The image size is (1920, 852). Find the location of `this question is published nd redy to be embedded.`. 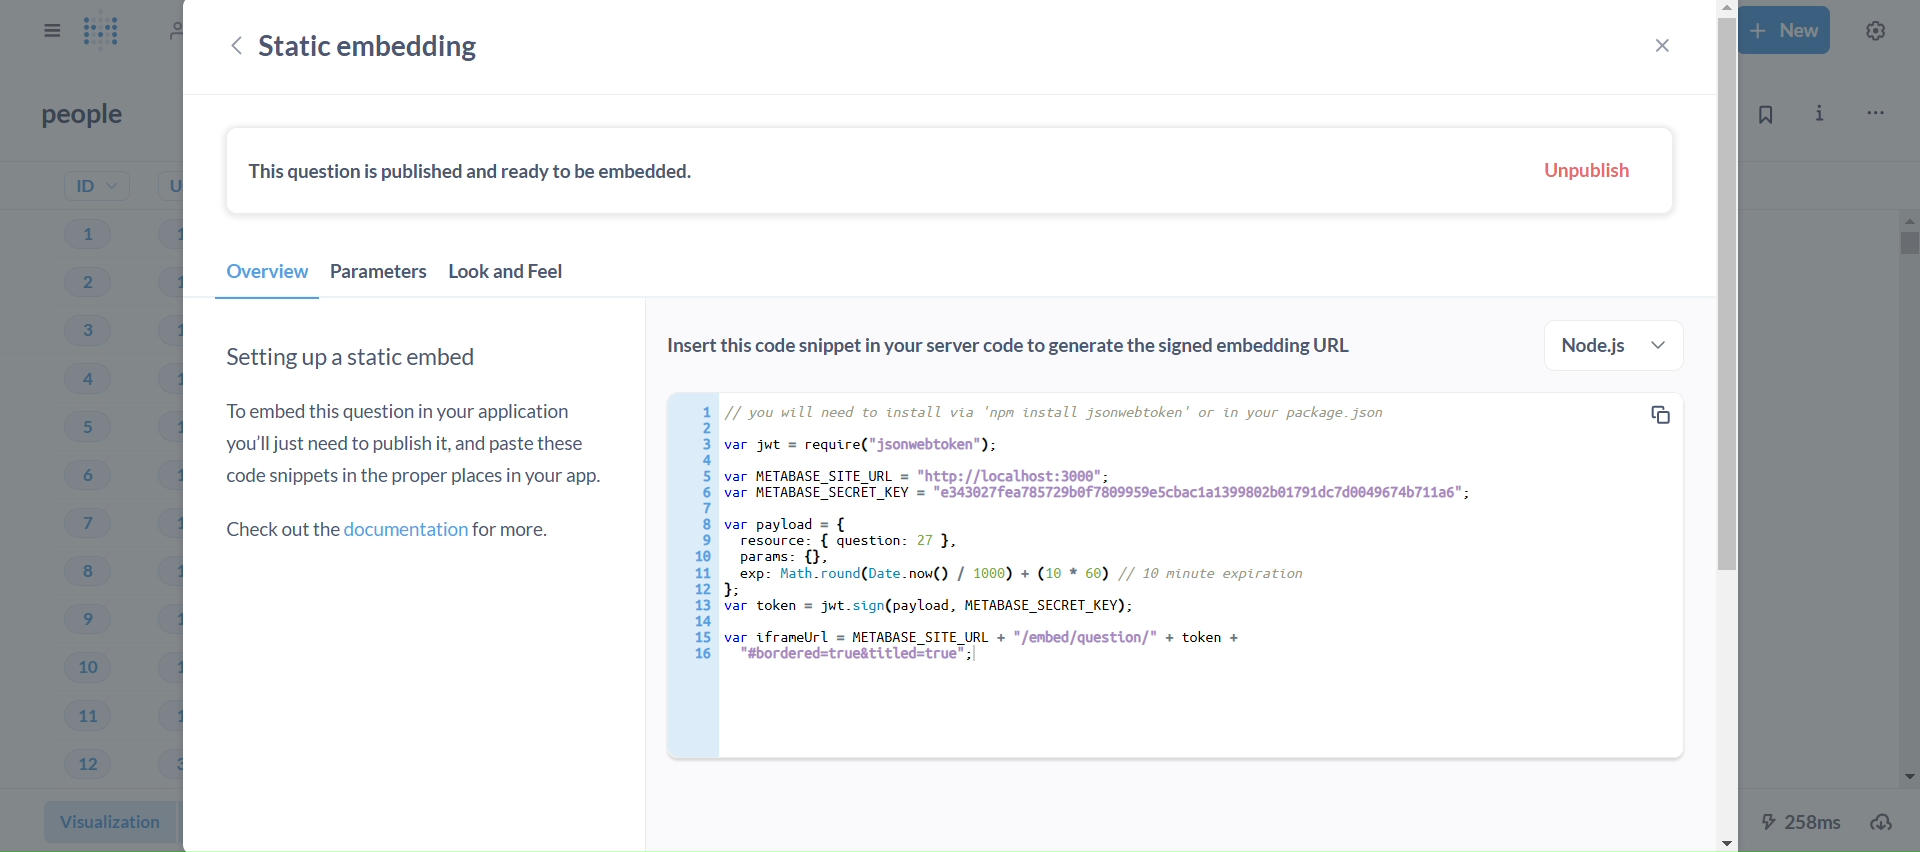

this question is published nd redy to be embedded. is located at coordinates (476, 172).